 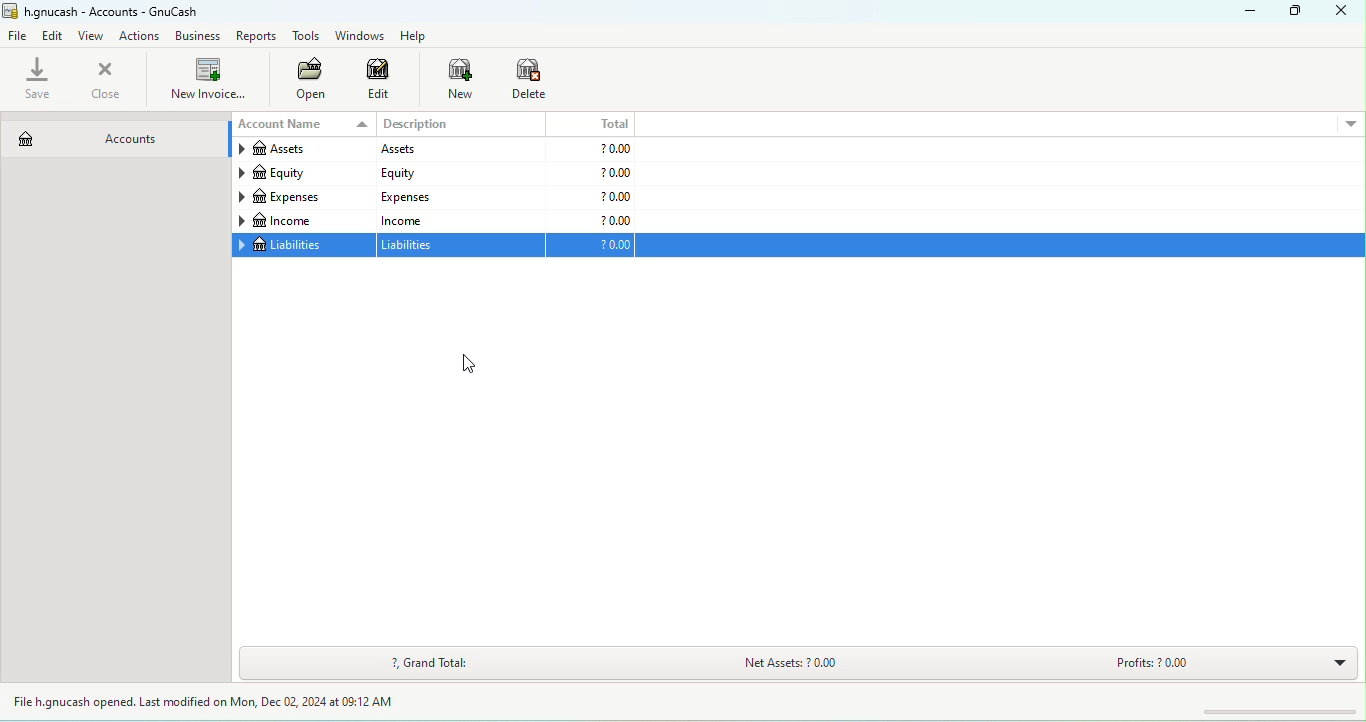 What do you see at coordinates (450, 81) in the screenshot?
I see `new` at bounding box center [450, 81].